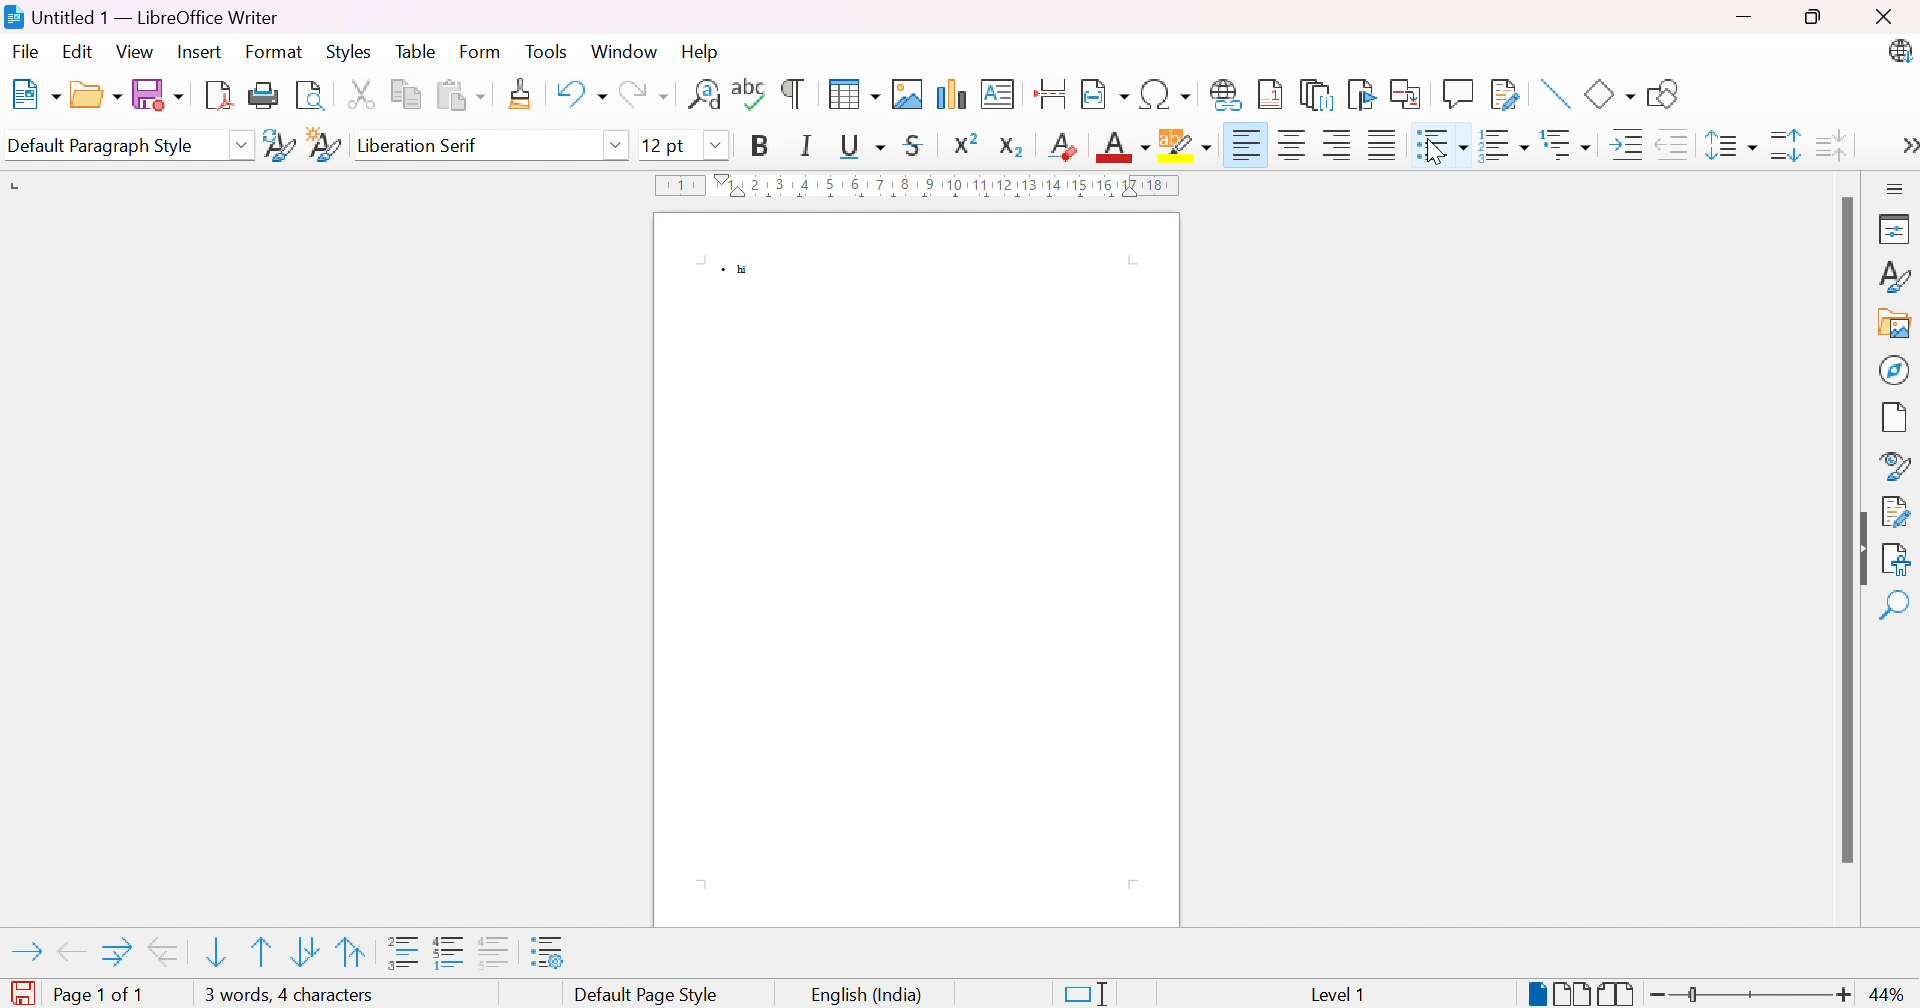  What do you see at coordinates (324, 146) in the screenshot?
I see `New style from selection` at bounding box center [324, 146].